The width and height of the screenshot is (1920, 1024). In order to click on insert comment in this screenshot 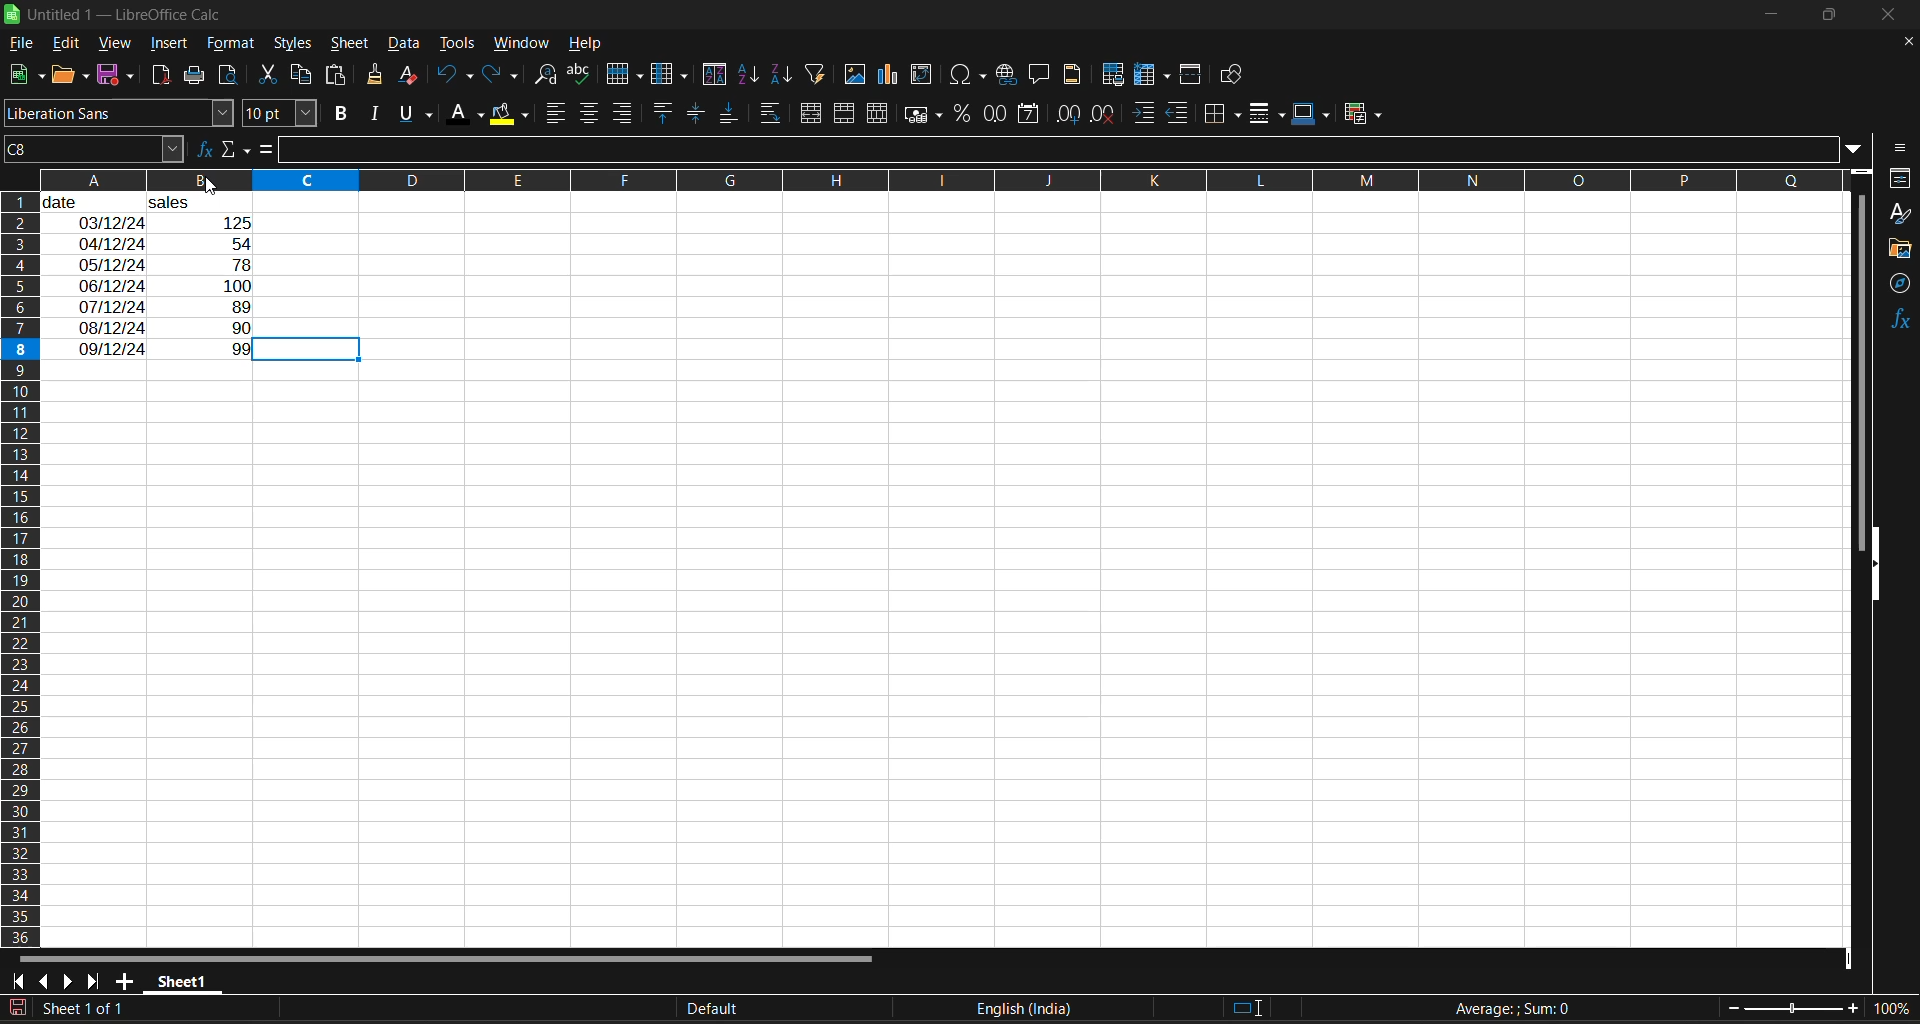, I will do `click(1041, 75)`.